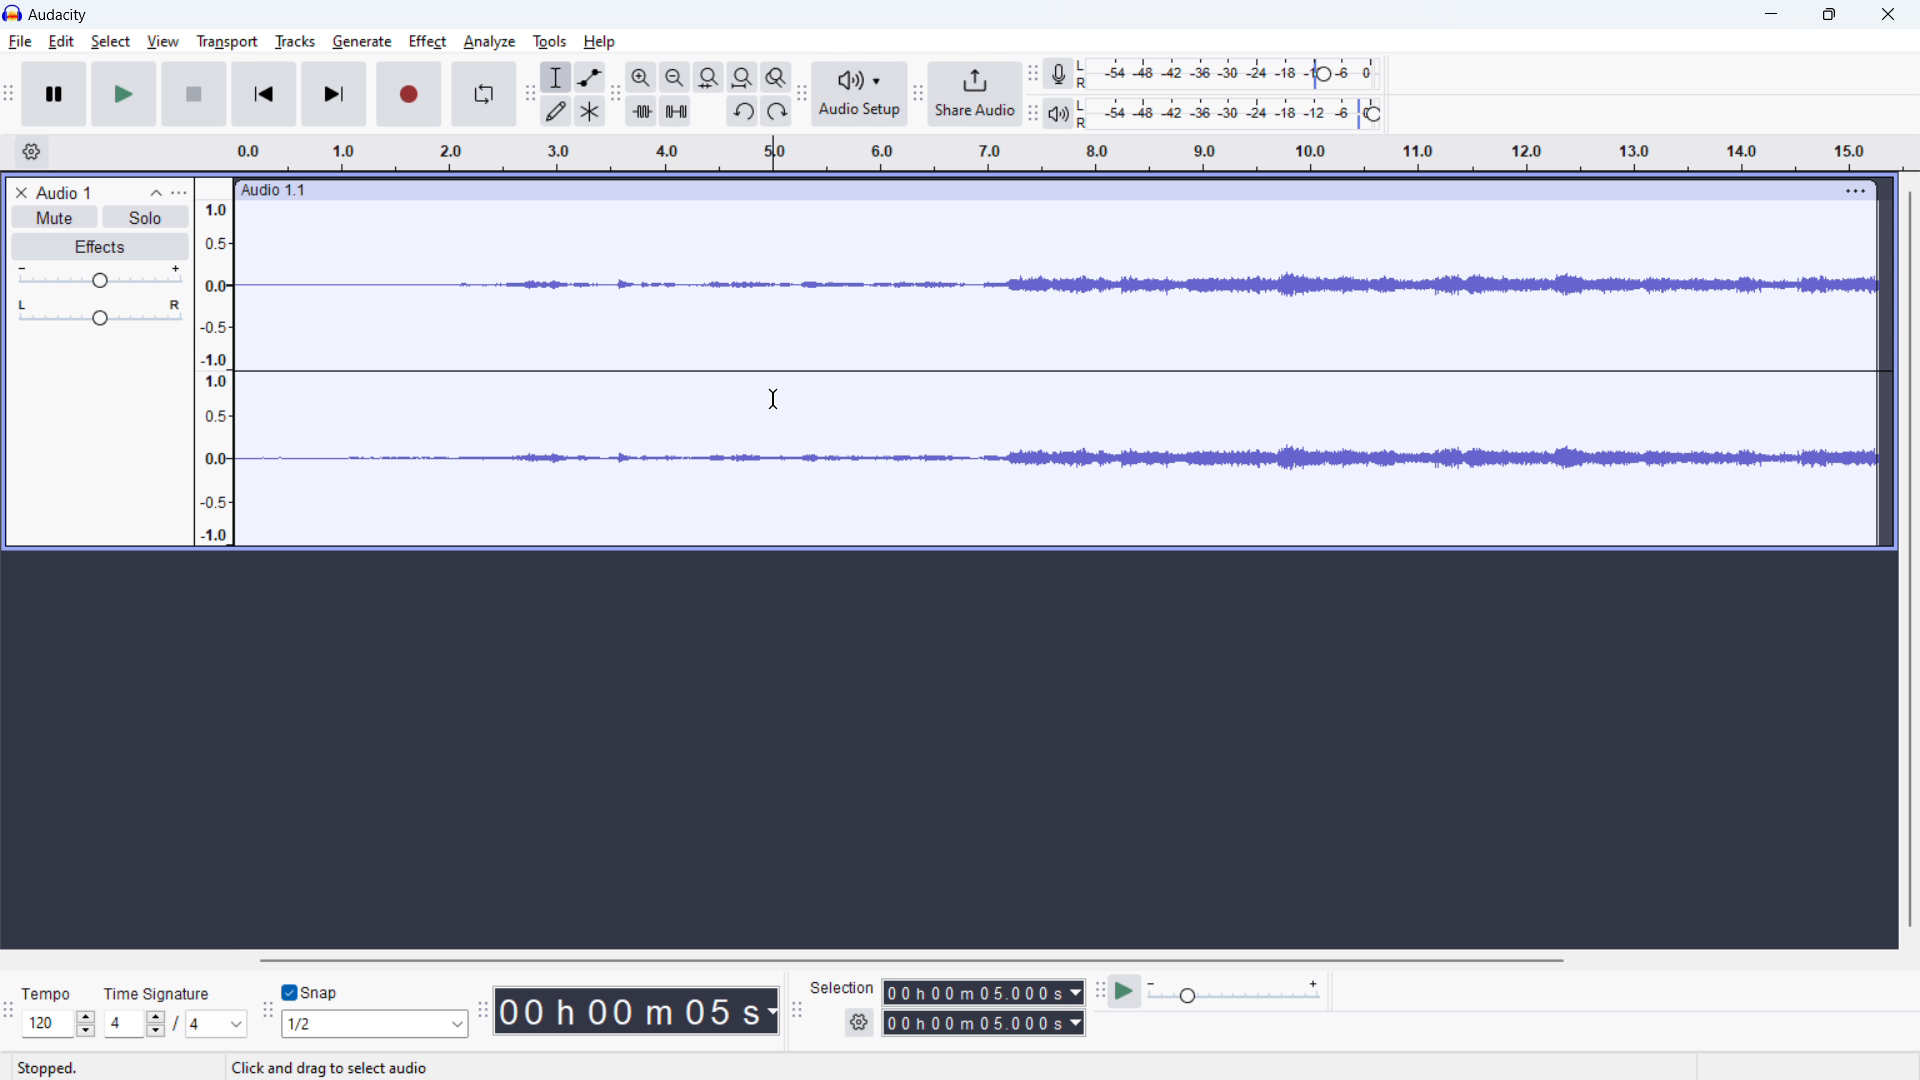 The height and width of the screenshot is (1080, 1920). I want to click on snapping toolbar, so click(266, 1009).